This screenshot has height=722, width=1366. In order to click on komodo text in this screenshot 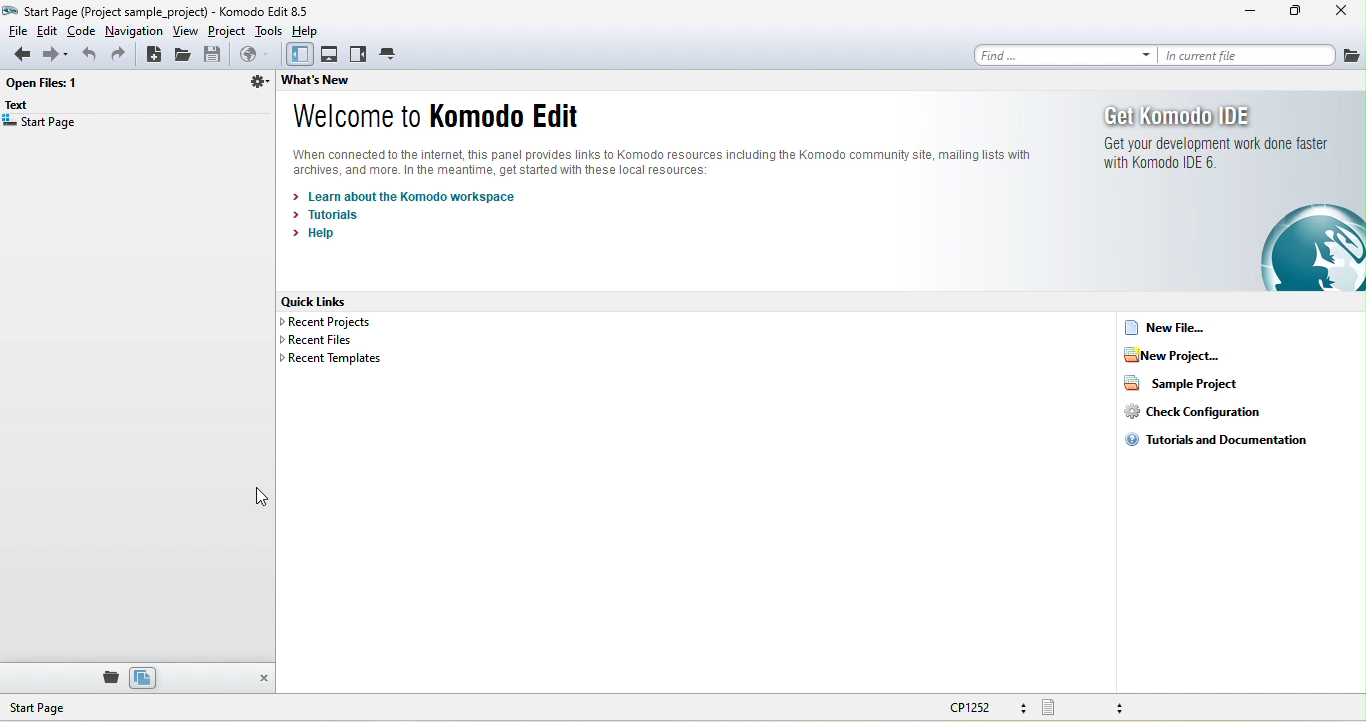, I will do `click(681, 162)`.